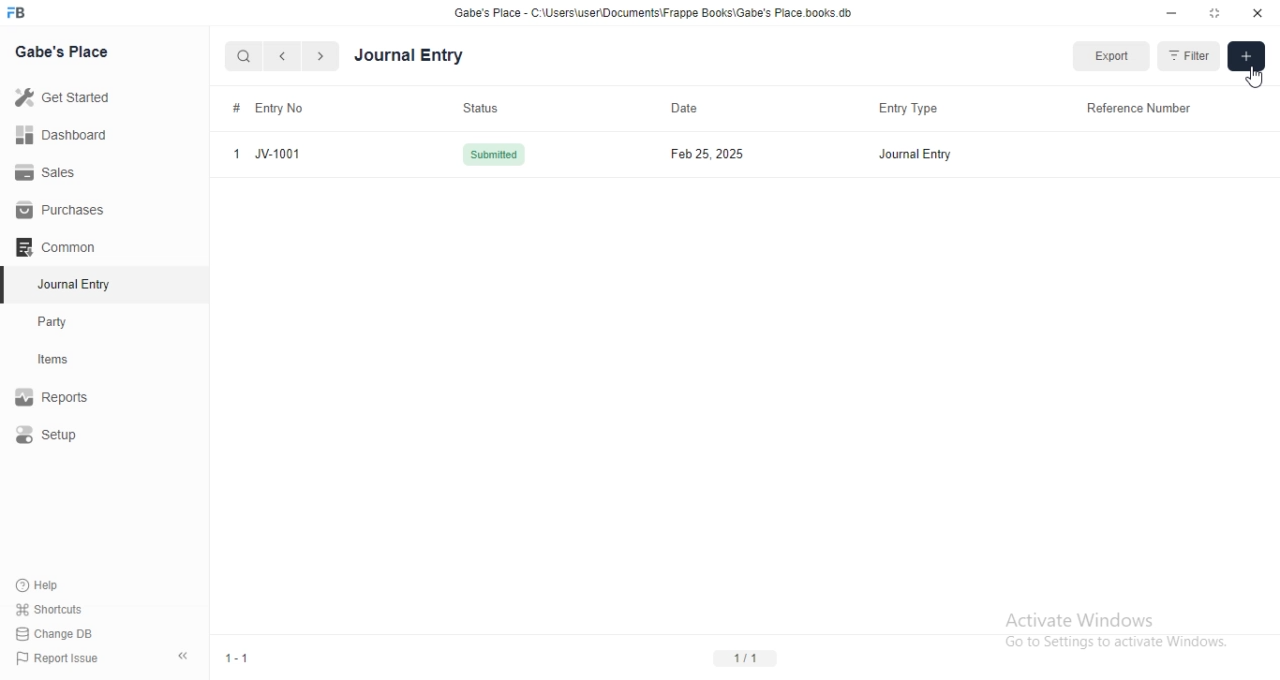 Image resolution: width=1280 pixels, height=680 pixels. I want to click on Entry Type, so click(907, 109).